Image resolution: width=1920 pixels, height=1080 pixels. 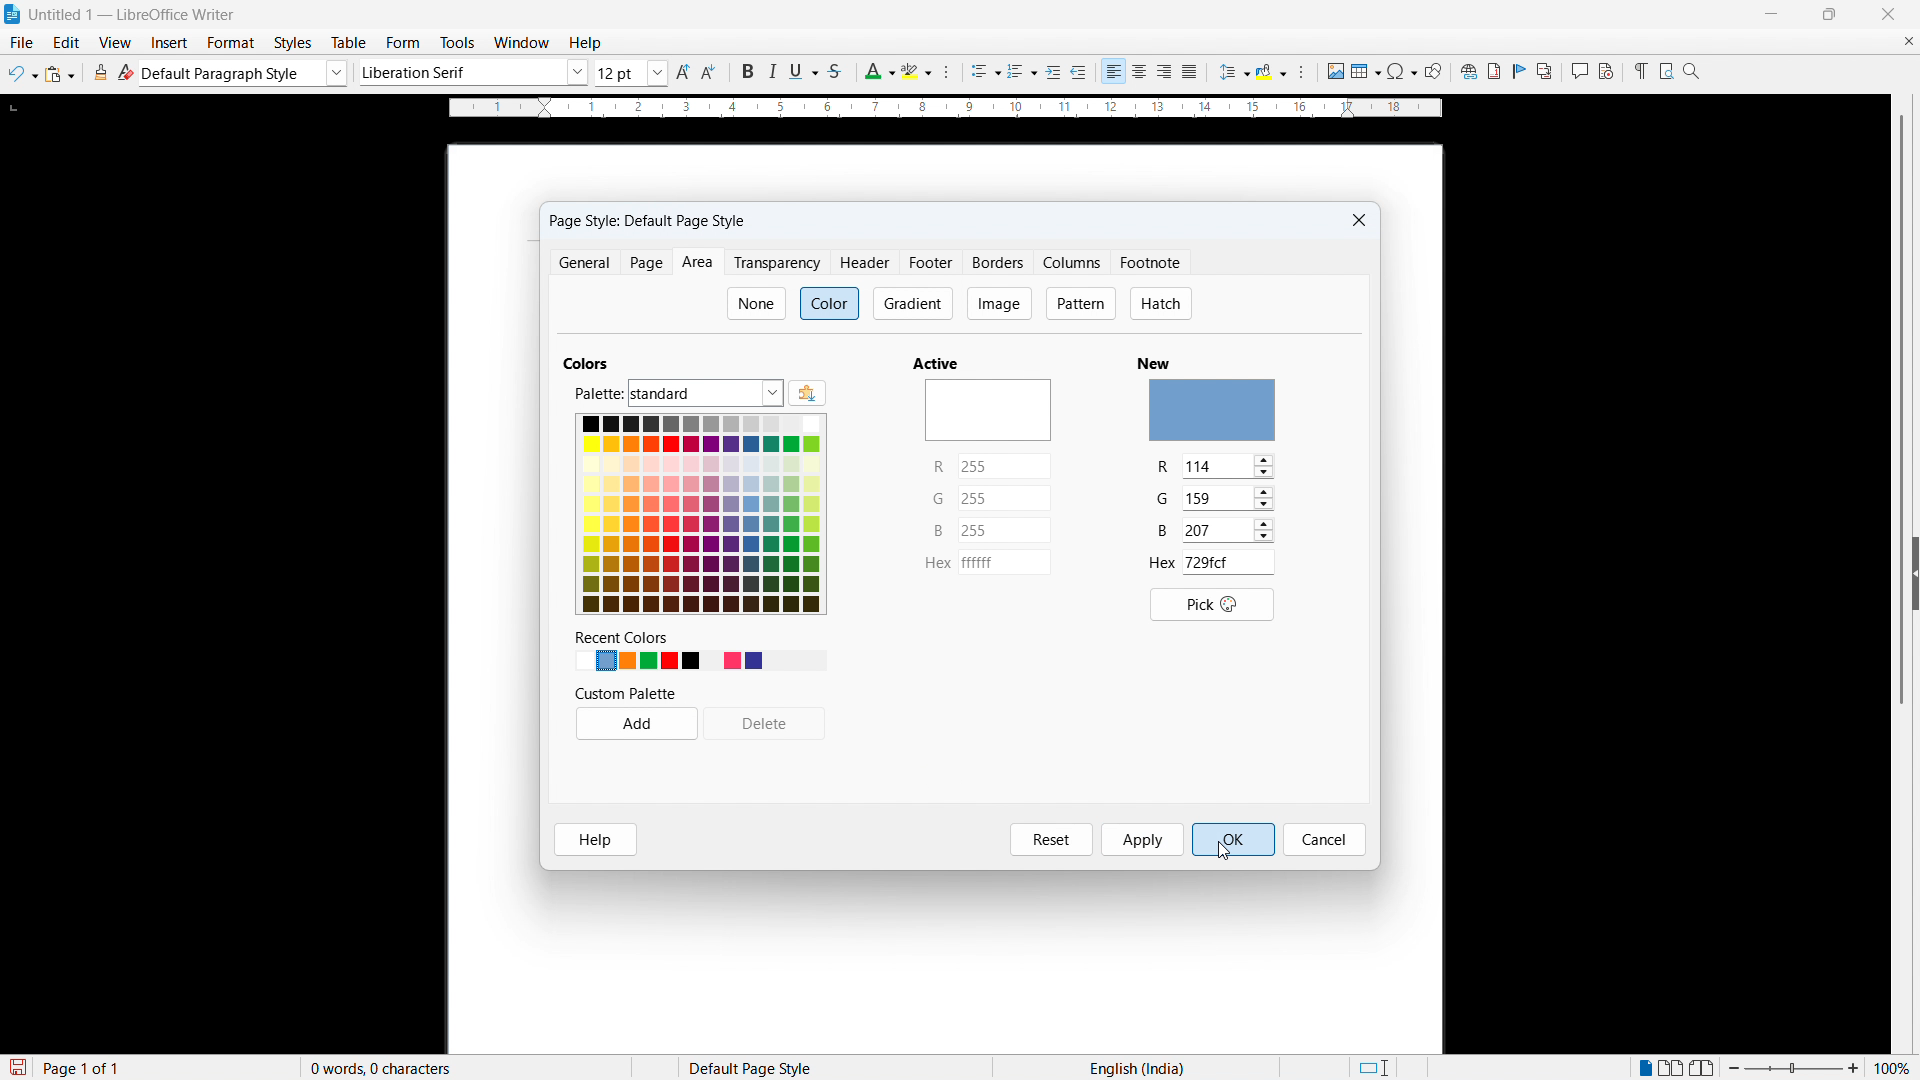 I want to click on Hatch , so click(x=1159, y=304).